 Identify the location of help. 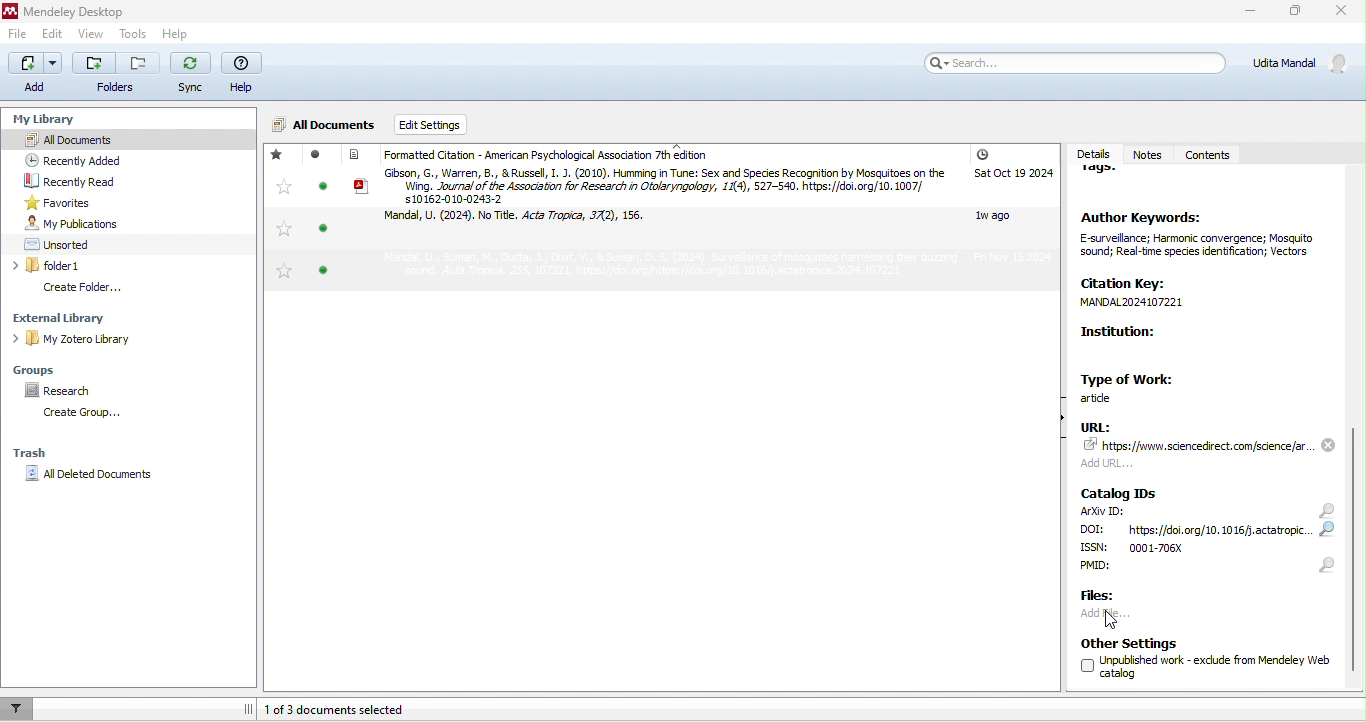
(173, 34).